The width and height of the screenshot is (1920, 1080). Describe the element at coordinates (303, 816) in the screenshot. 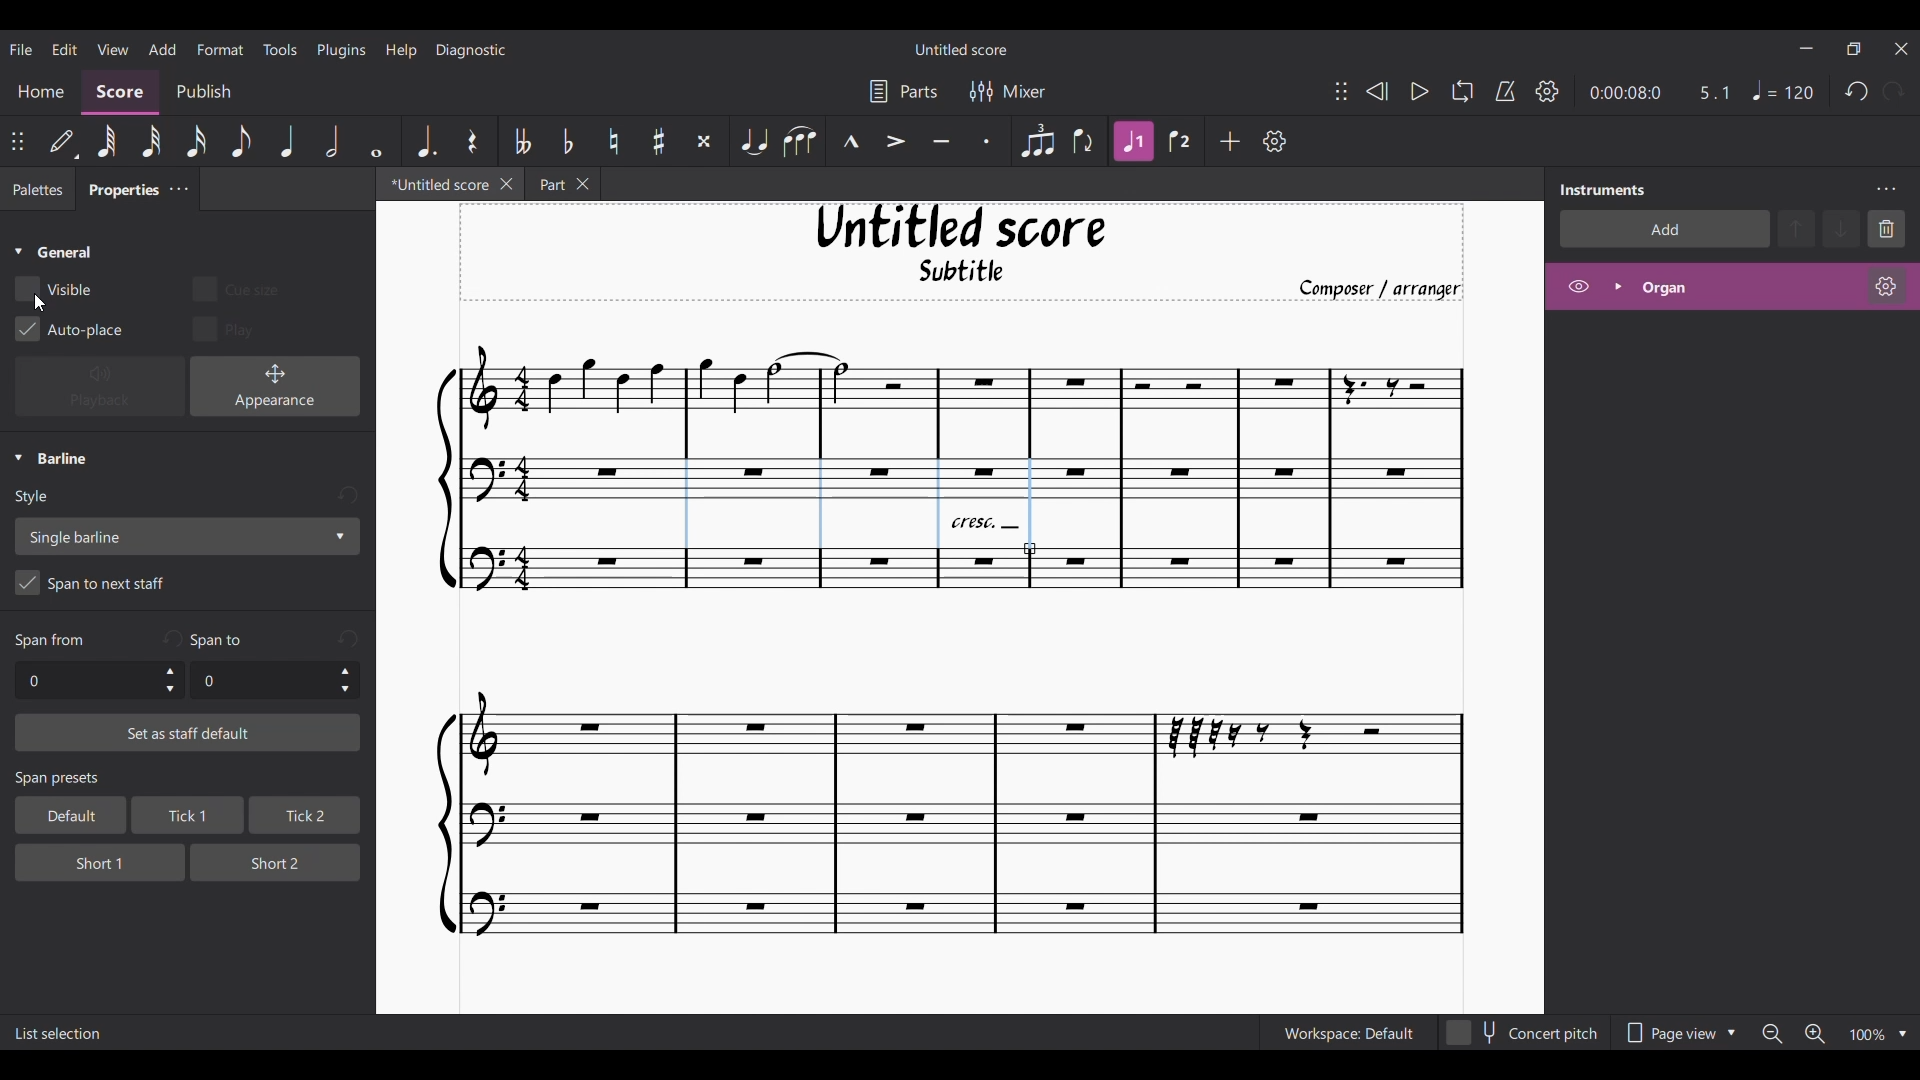

I see `tick 2` at that location.